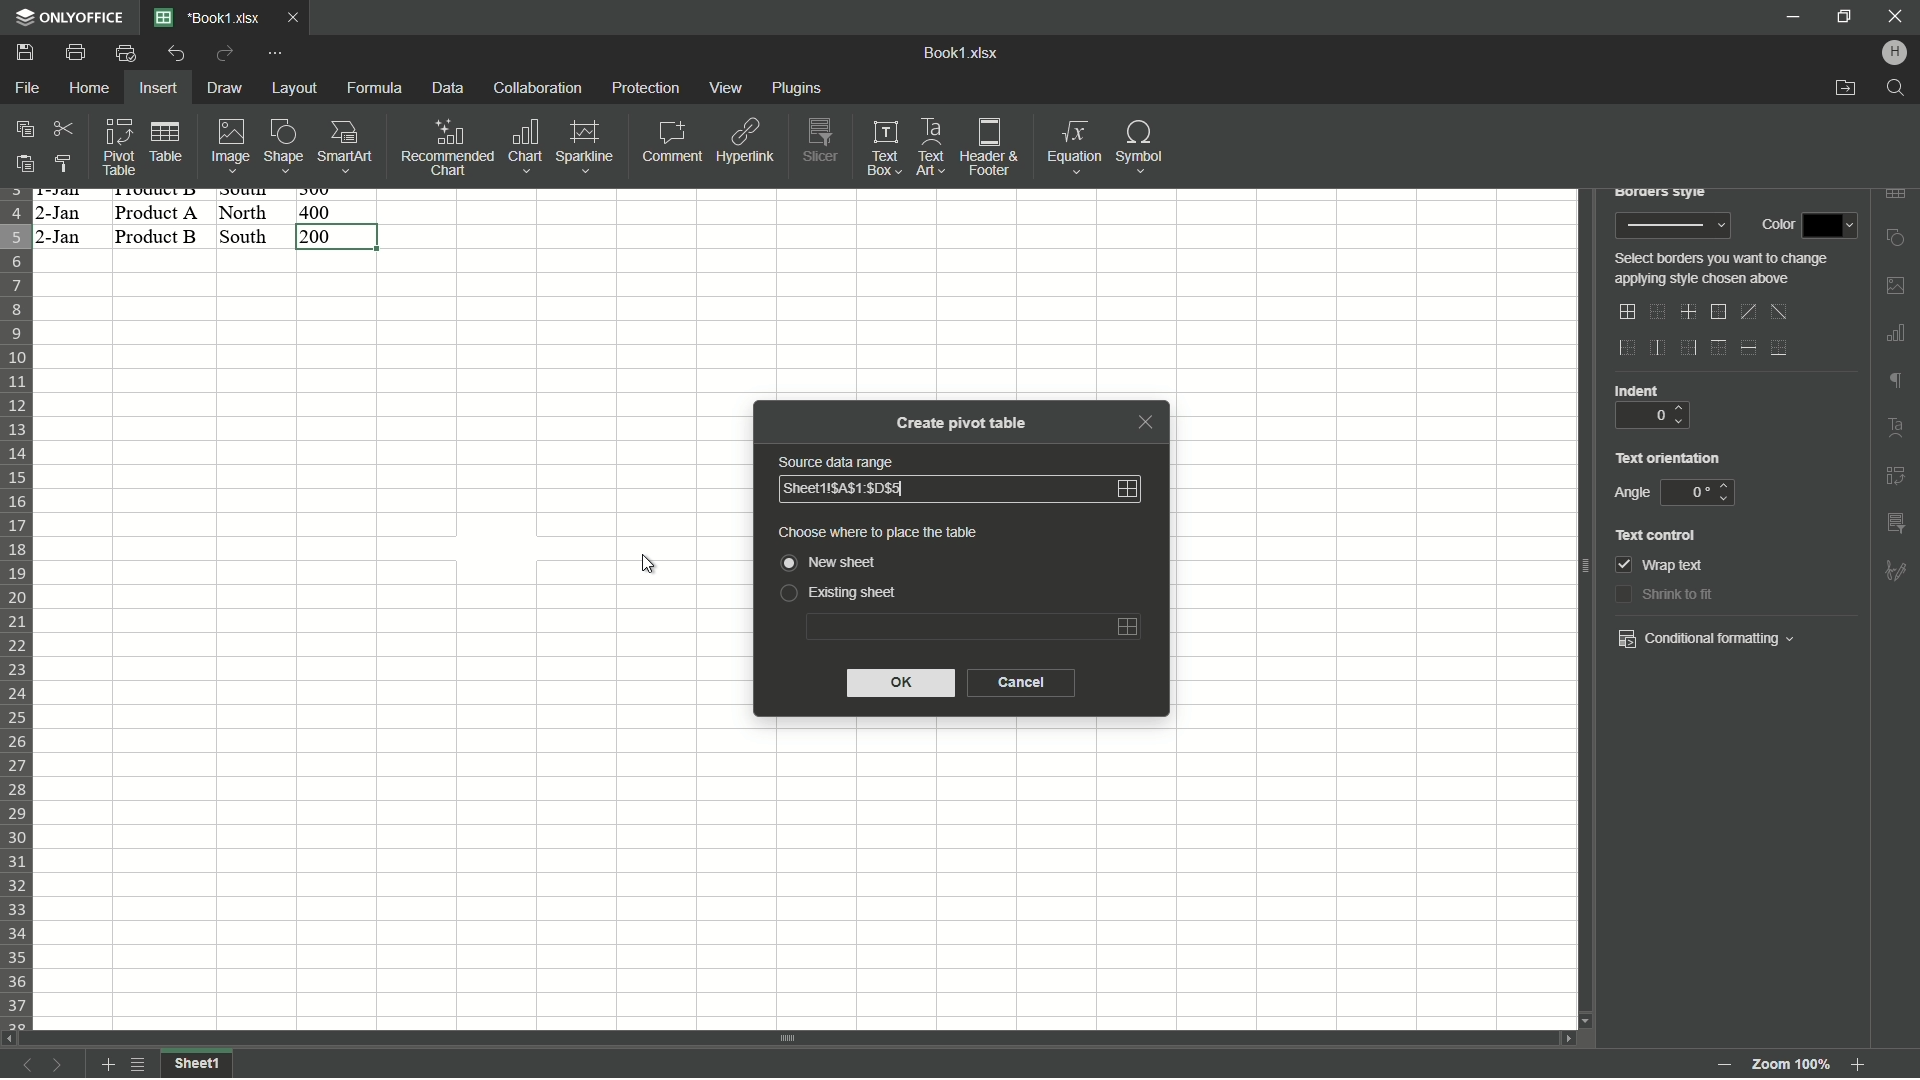  Describe the element at coordinates (25, 1068) in the screenshot. I see `previous sheet` at that location.